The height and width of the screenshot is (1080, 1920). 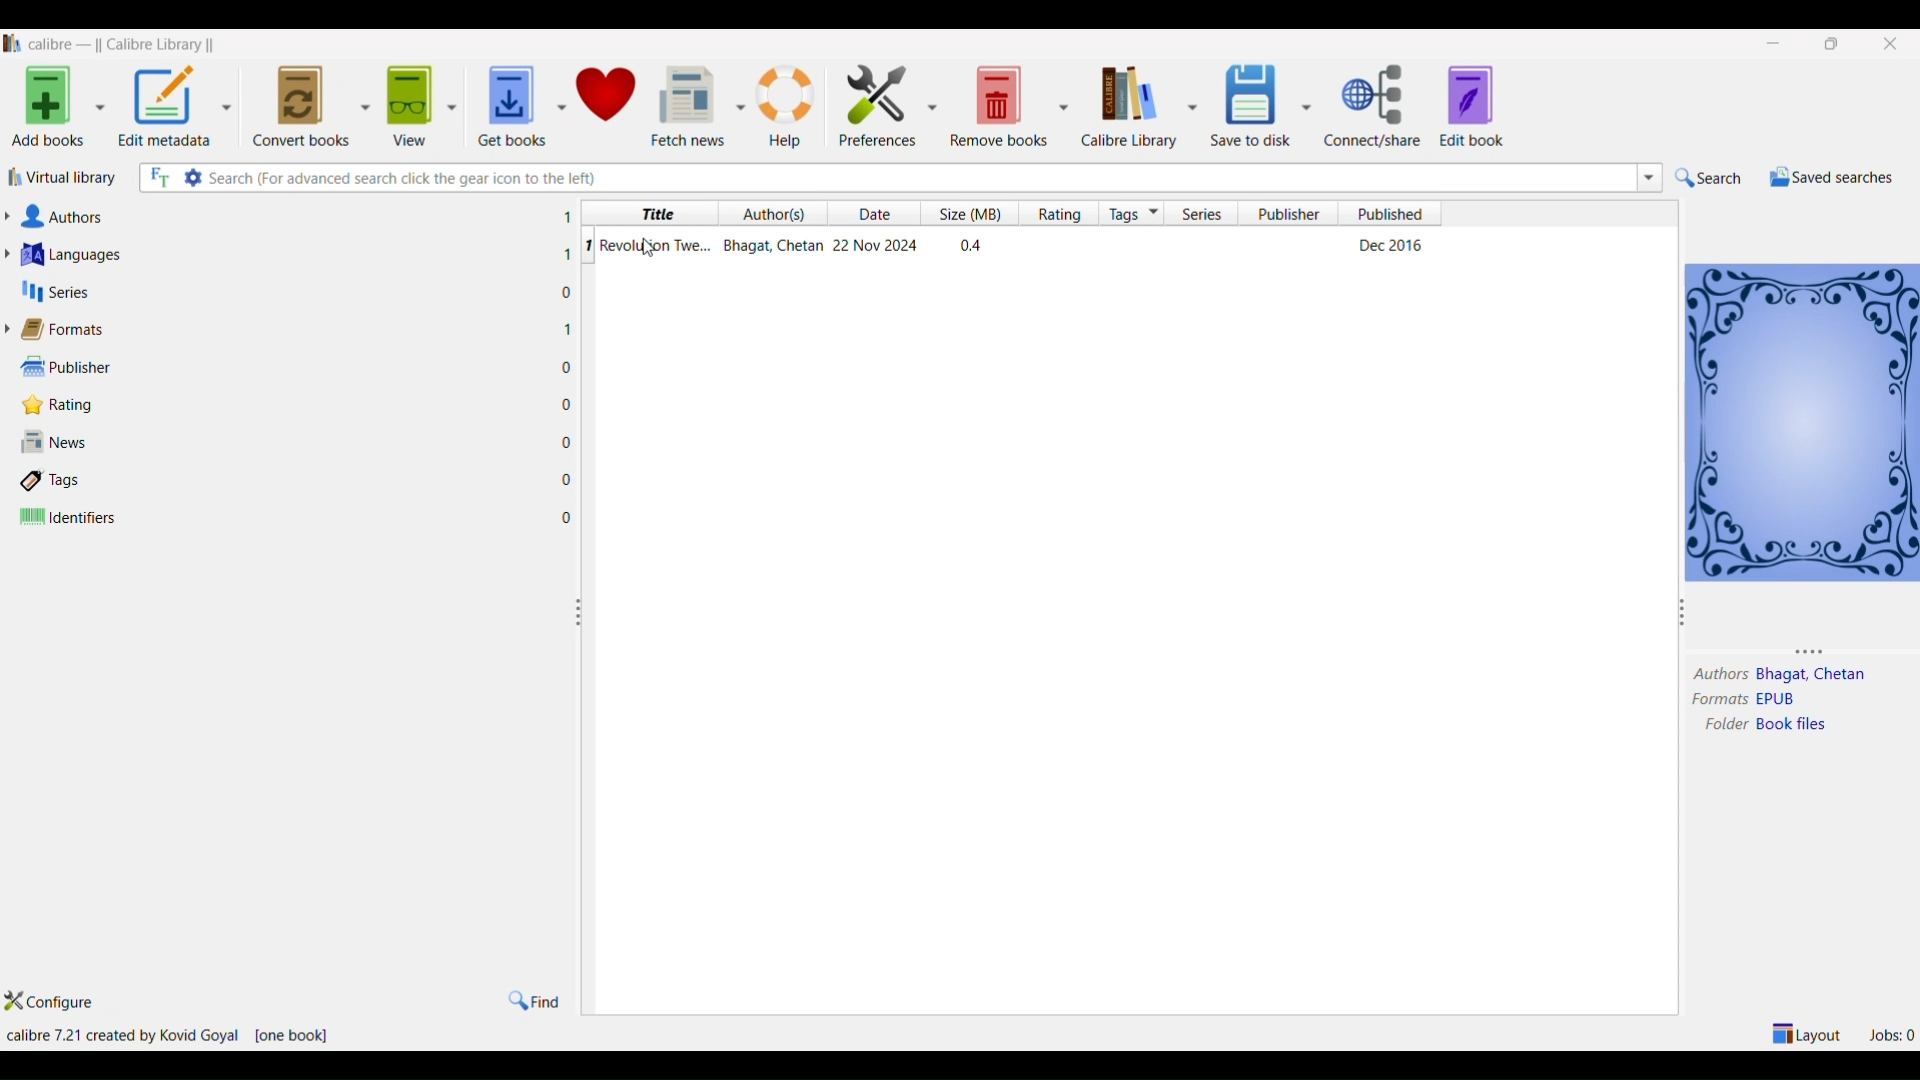 I want to click on publisher, so click(x=1291, y=214).